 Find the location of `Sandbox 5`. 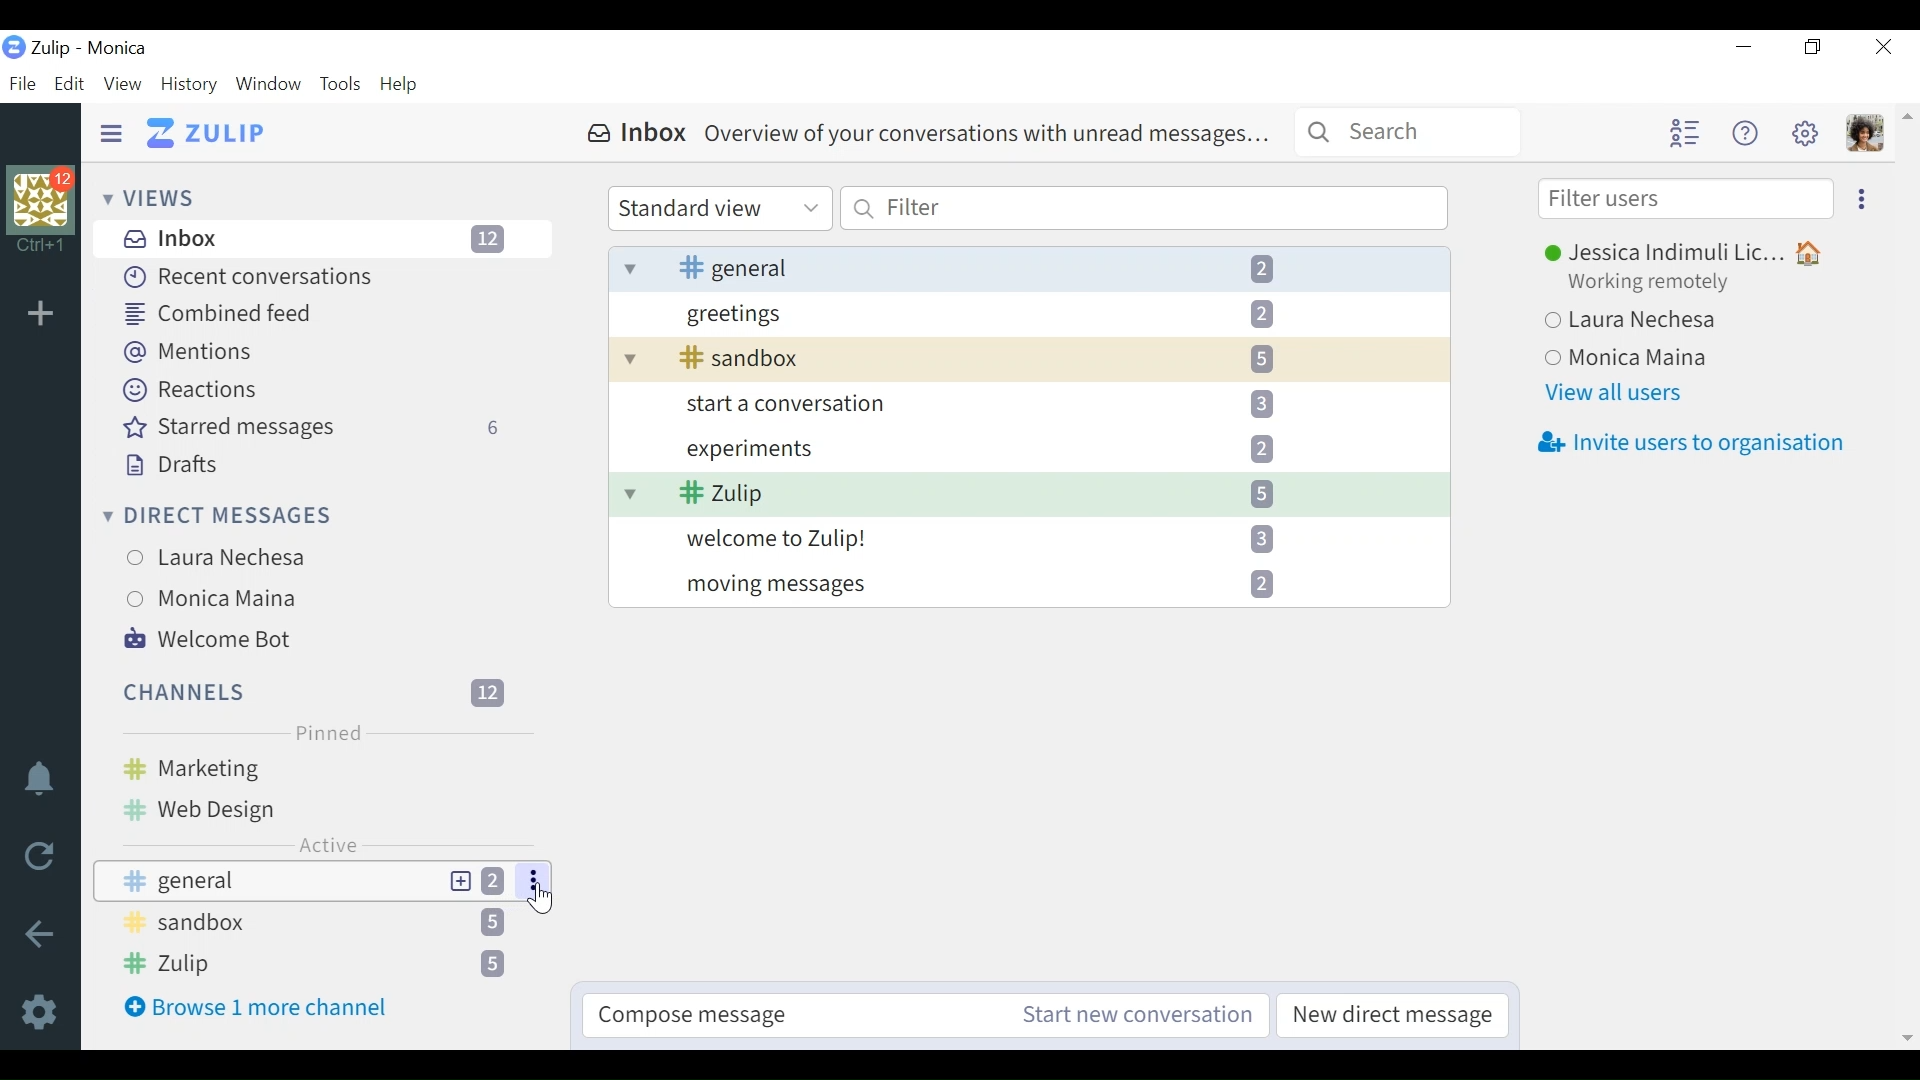

Sandbox 5 is located at coordinates (319, 925).